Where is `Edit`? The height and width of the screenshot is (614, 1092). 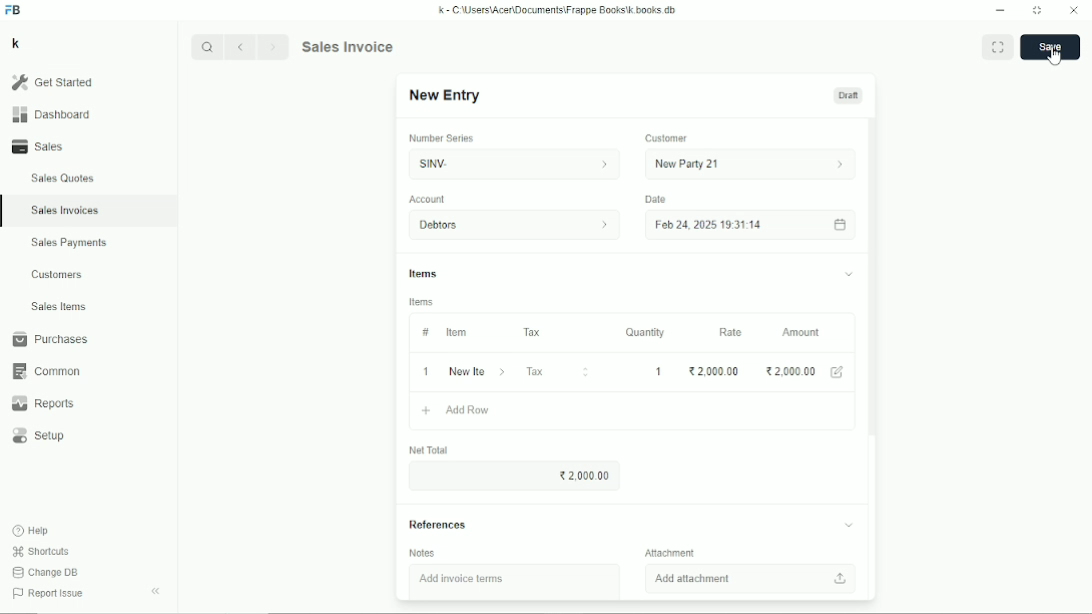
Edit is located at coordinates (839, 372).